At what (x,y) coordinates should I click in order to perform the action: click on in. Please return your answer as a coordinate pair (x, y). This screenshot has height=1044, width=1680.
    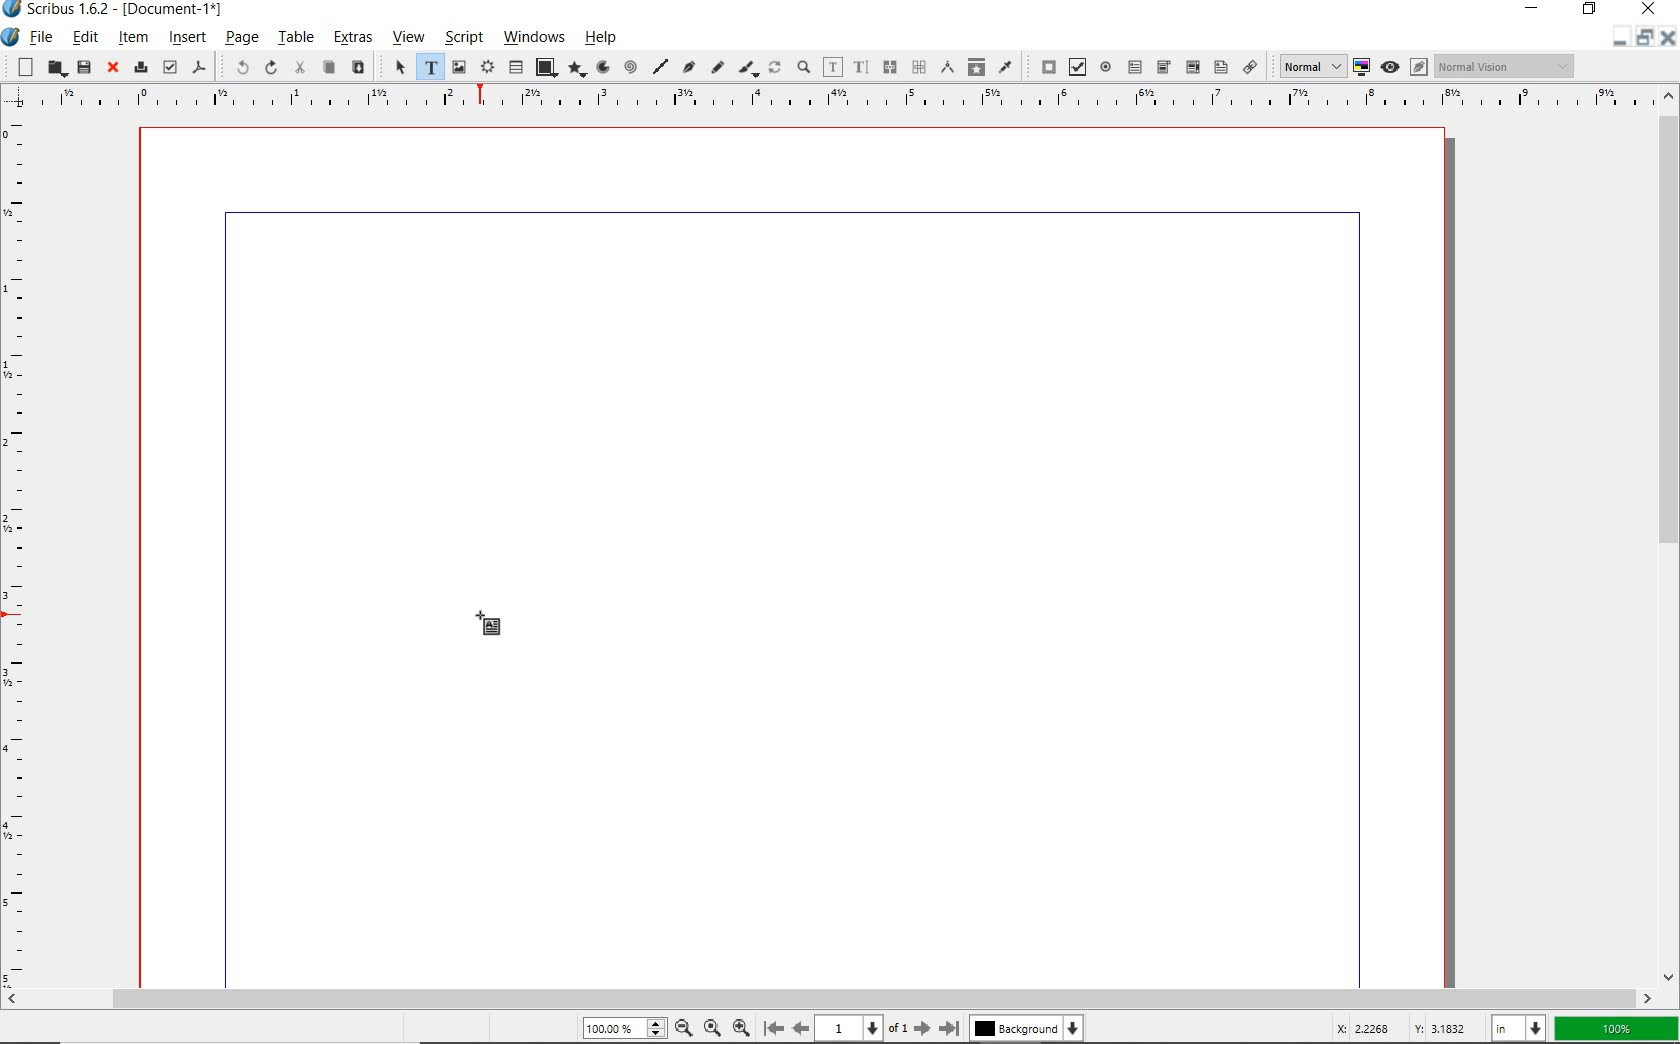
    Looking at the image, I should click on (1521, 1027).